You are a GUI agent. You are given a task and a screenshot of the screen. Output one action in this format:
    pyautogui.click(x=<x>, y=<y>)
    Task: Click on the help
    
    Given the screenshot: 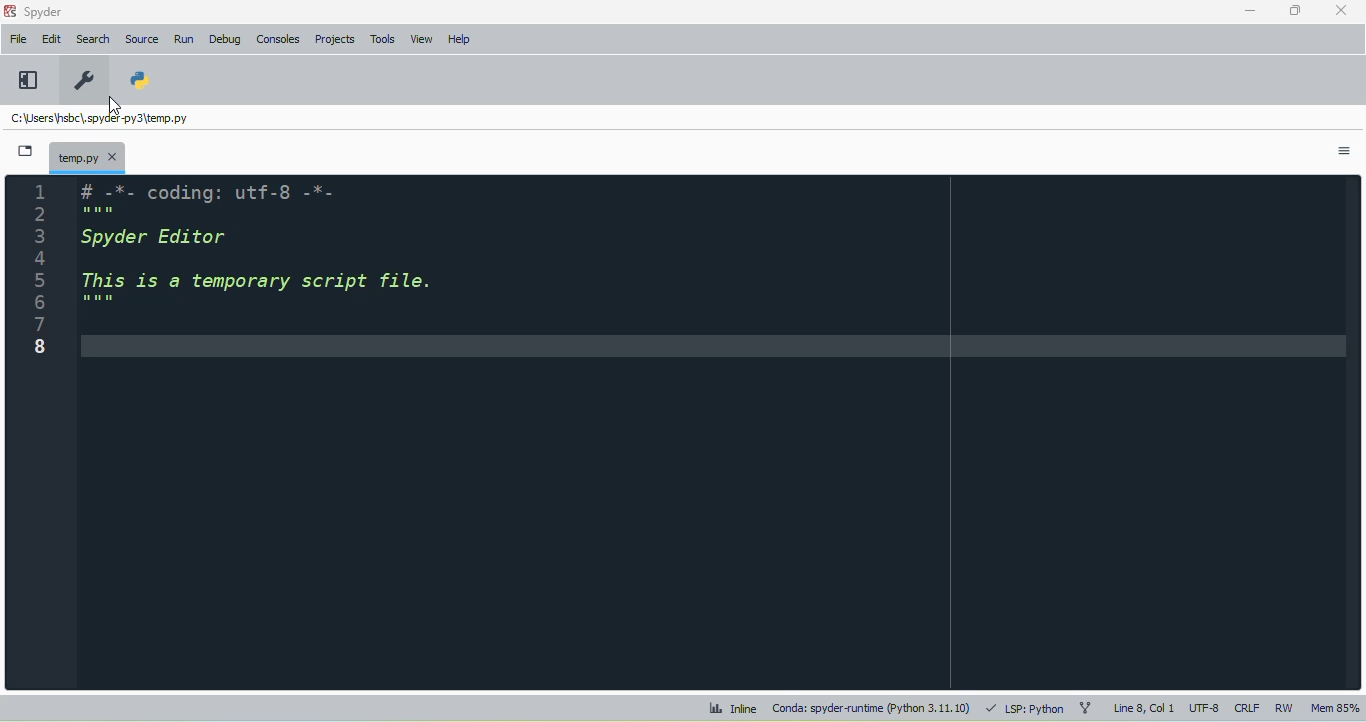 What is the action you would take?
    pyautogui.click(x=460, y=40)
    